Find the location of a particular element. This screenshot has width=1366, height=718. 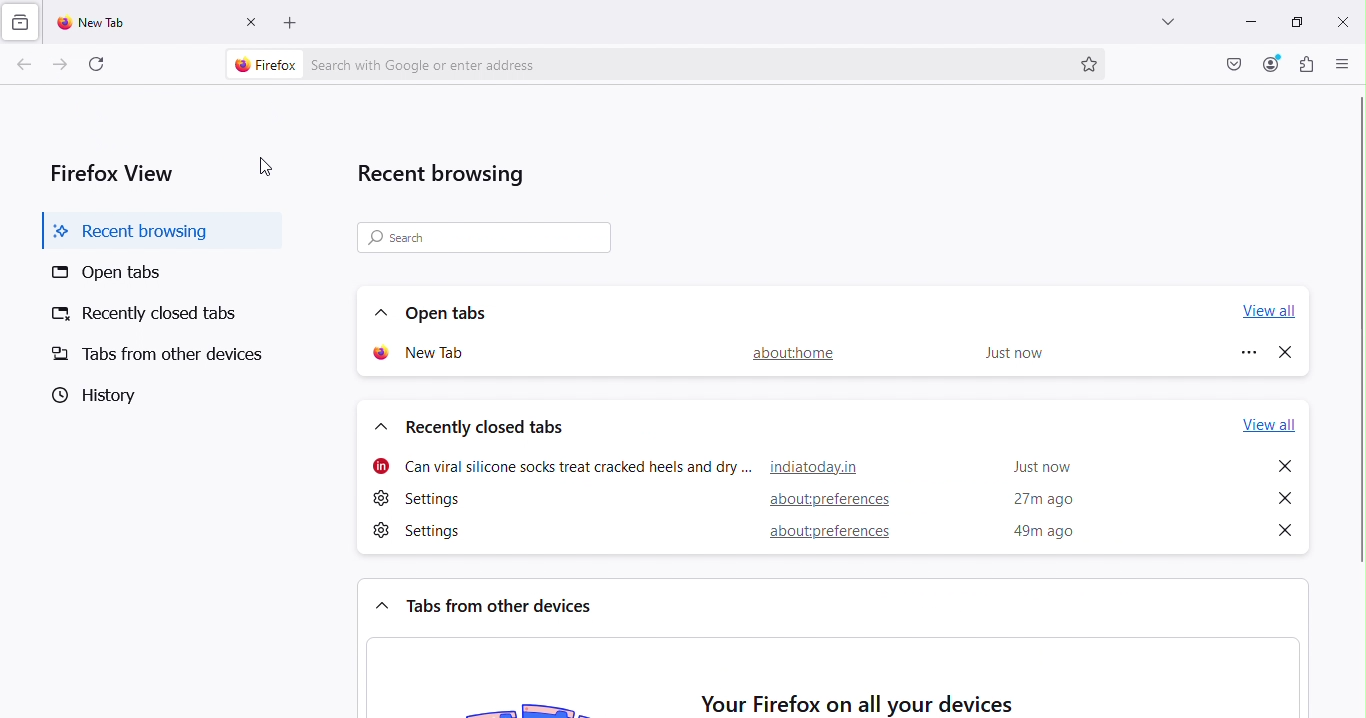

Cursor is located at coordinates (267, 168).